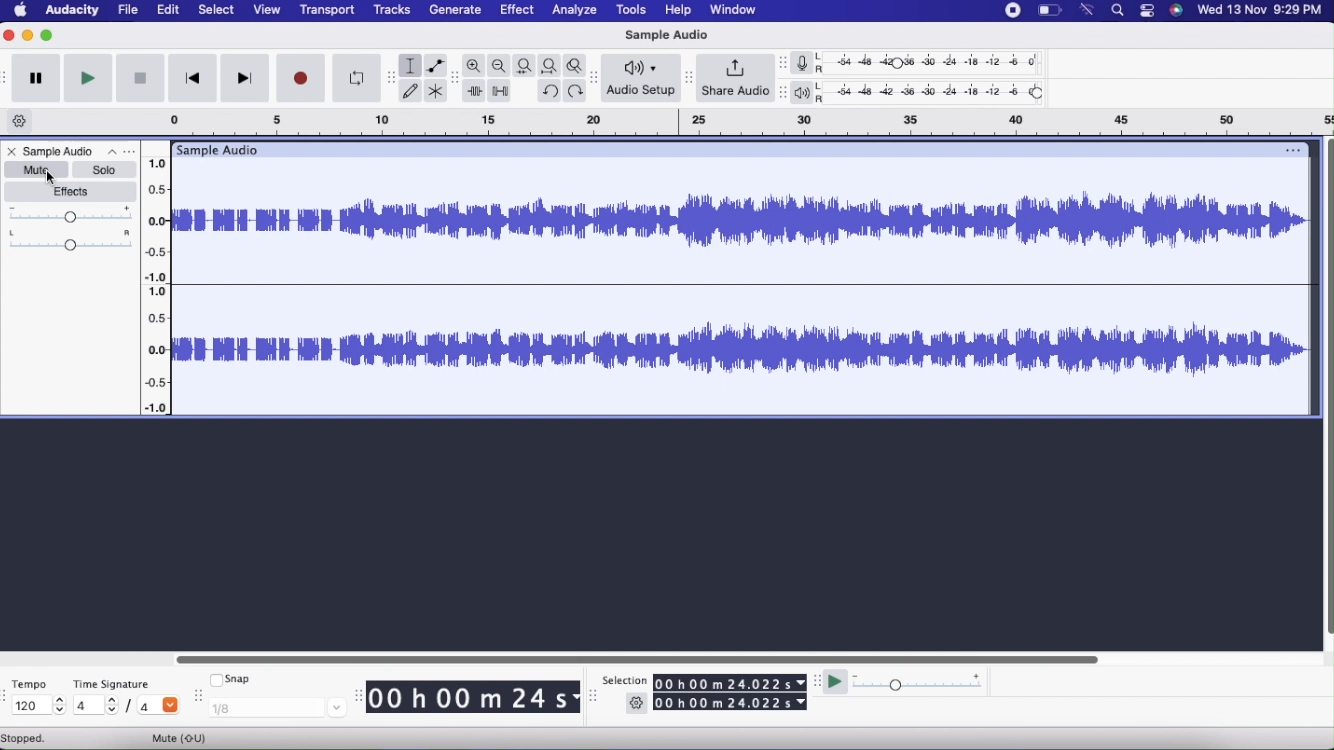 Image resolution: width=1334 pixels, height=750 pixels. What do you see at coordinates (81, 150) in the screenshot?
I see `File name` at bounding box center [81, 150].